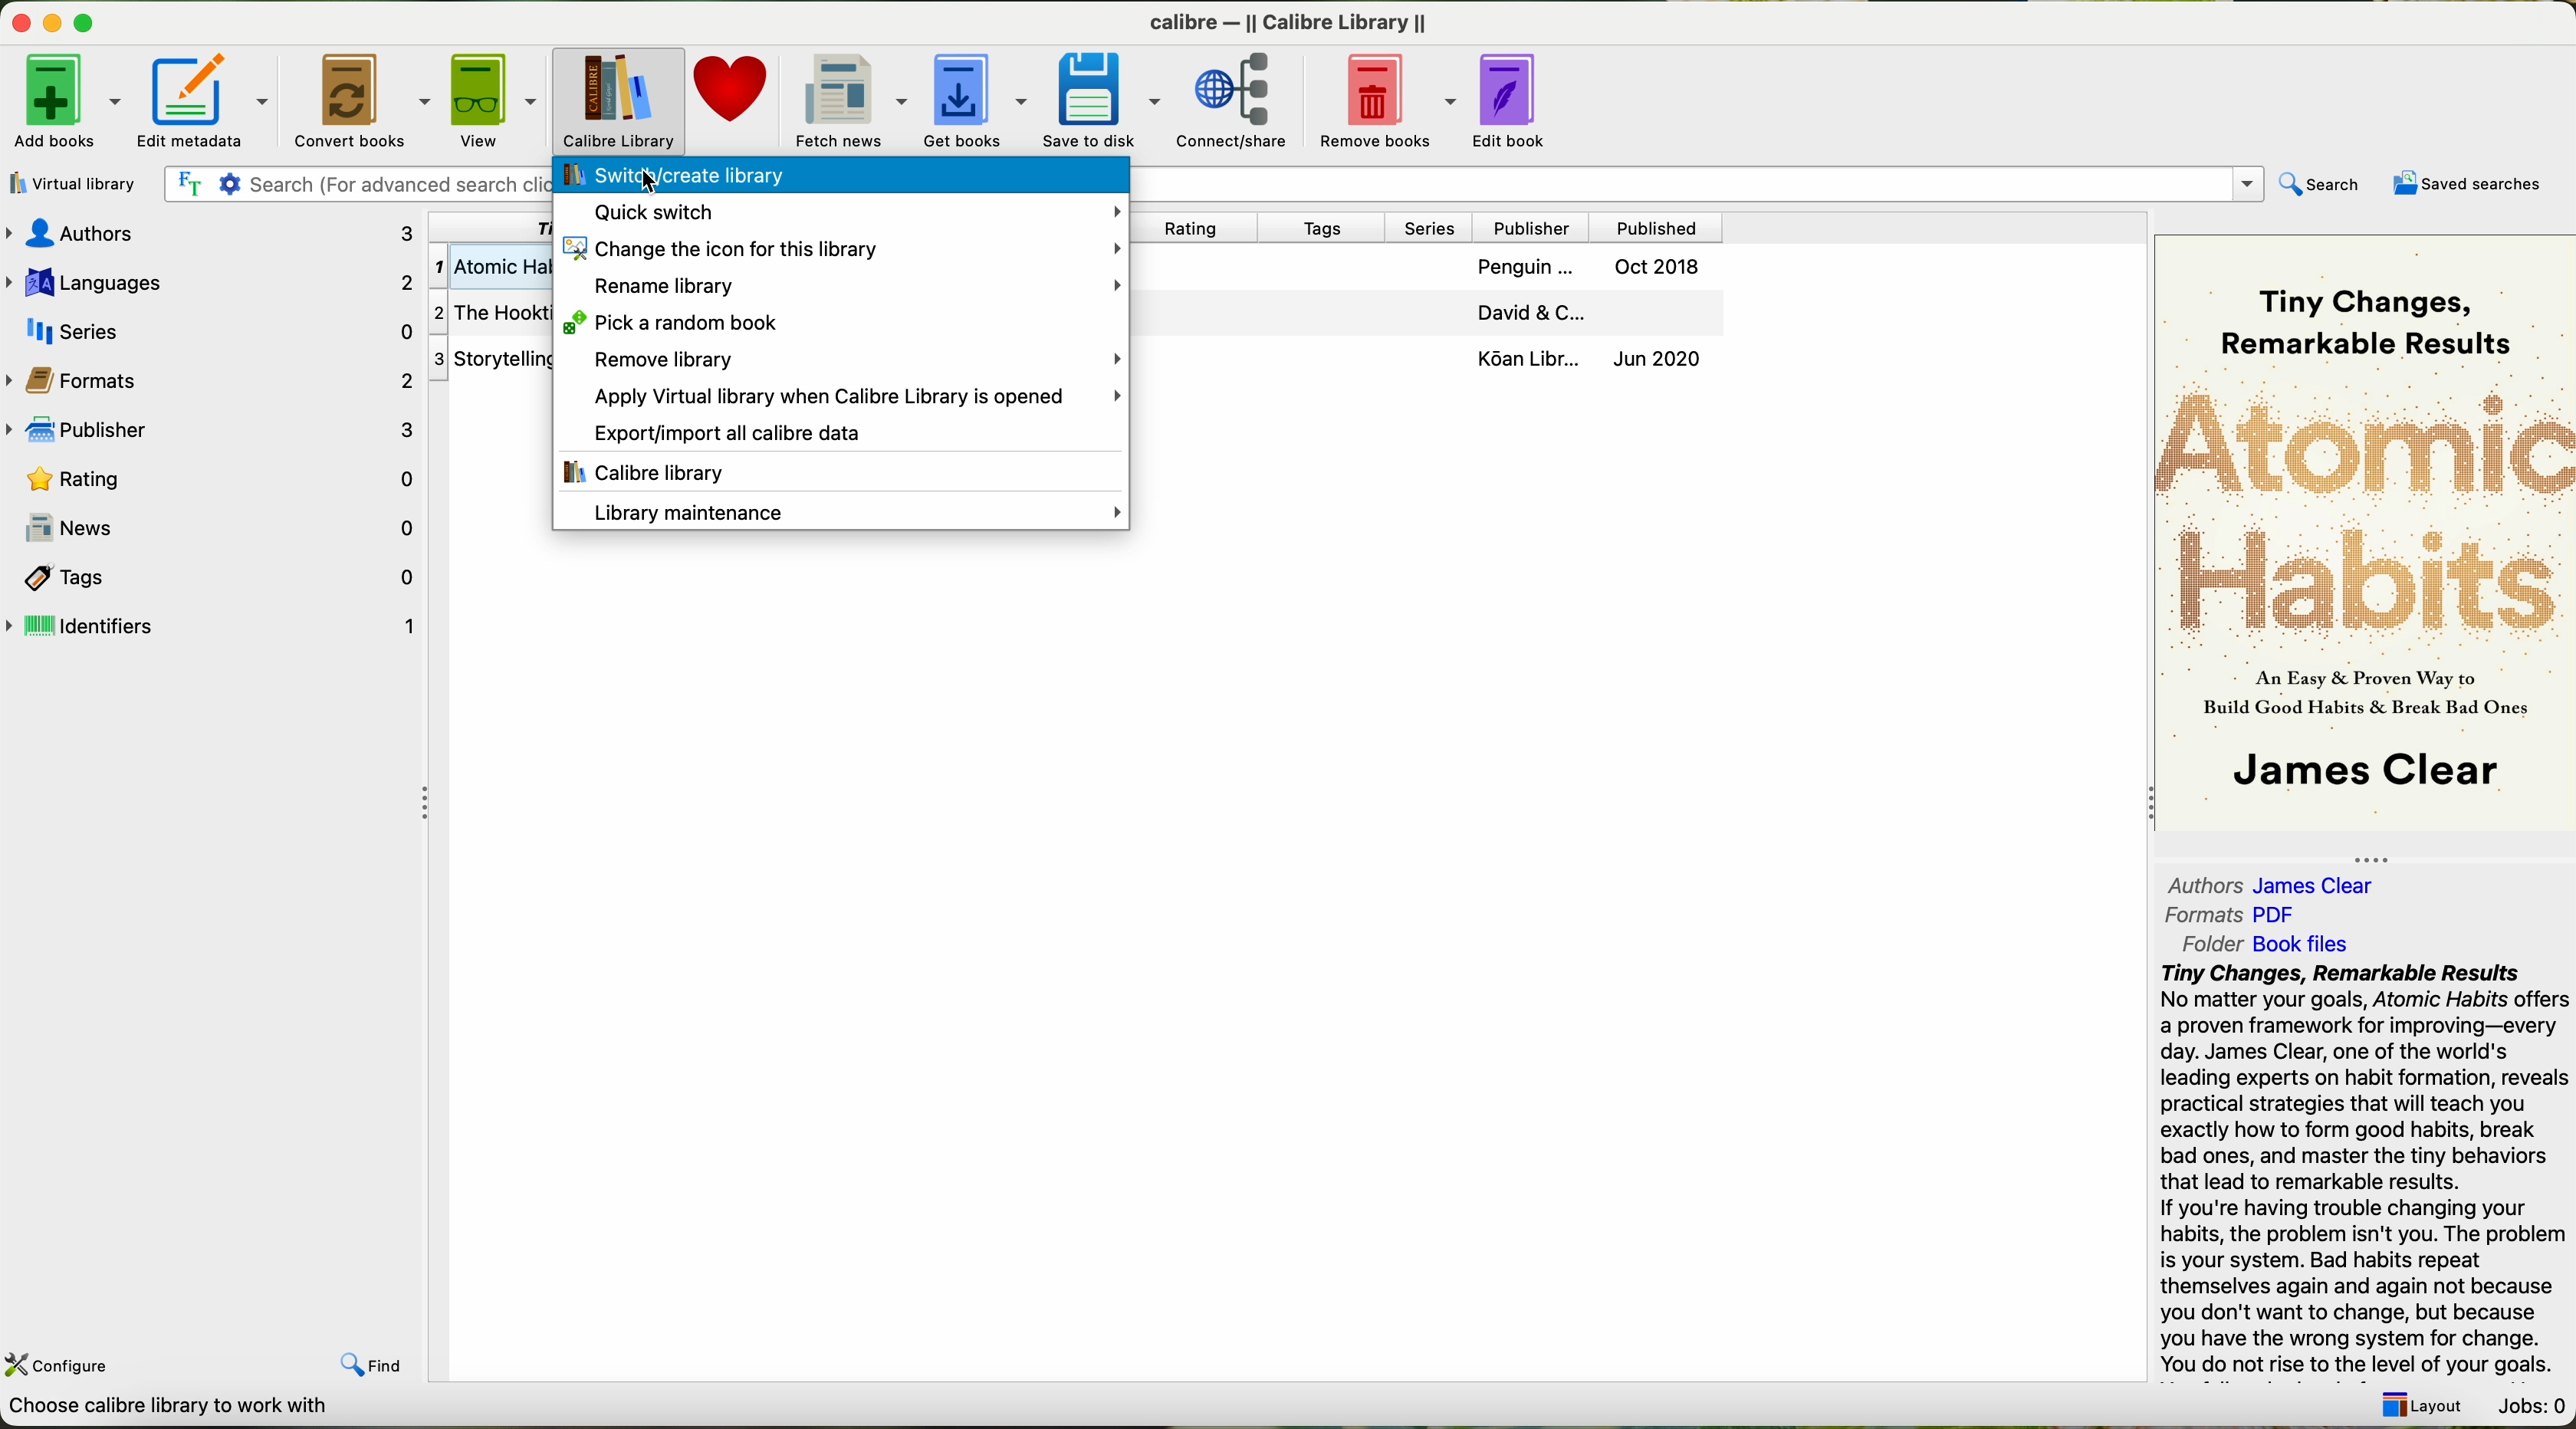  What do you see at coordinates (214, 380) in the screenshot?
I see `formats` at bounding box center [214, 380].